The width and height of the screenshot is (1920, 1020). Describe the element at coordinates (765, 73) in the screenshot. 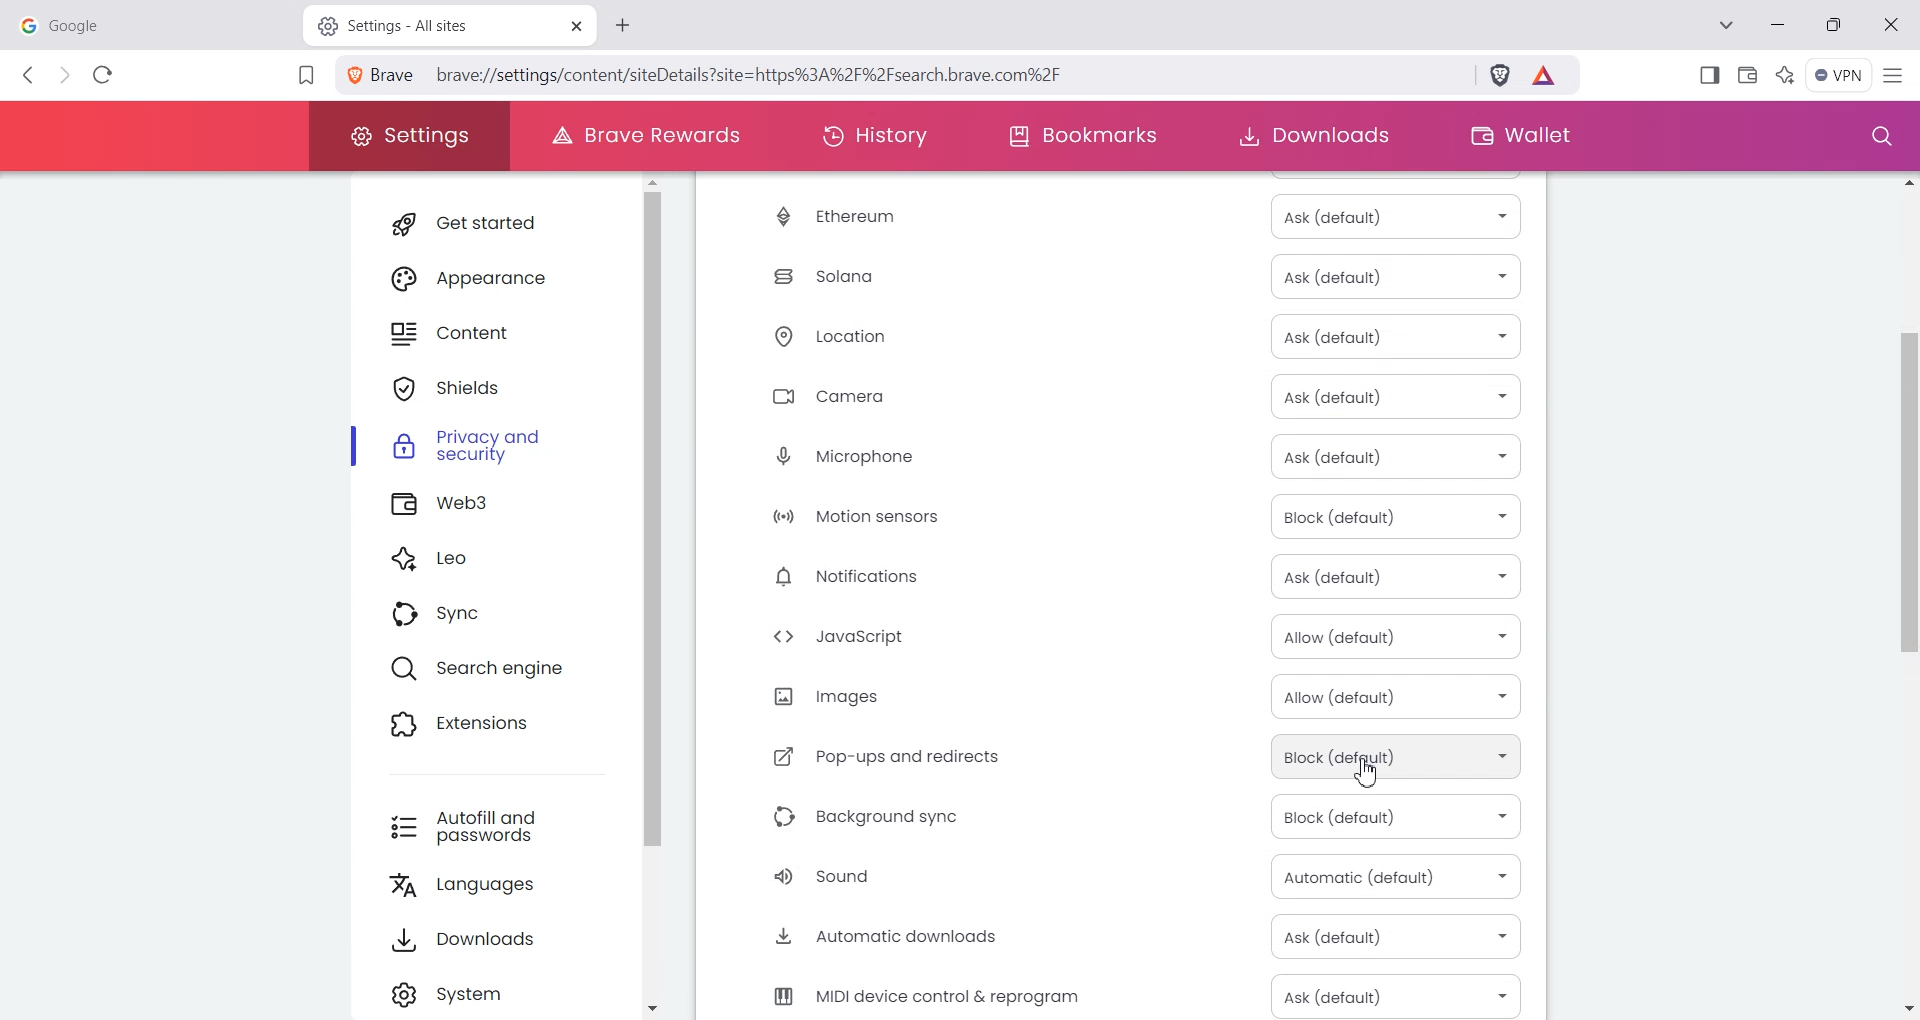

I see `brave://settings/content/sitedetails?site` at that location.